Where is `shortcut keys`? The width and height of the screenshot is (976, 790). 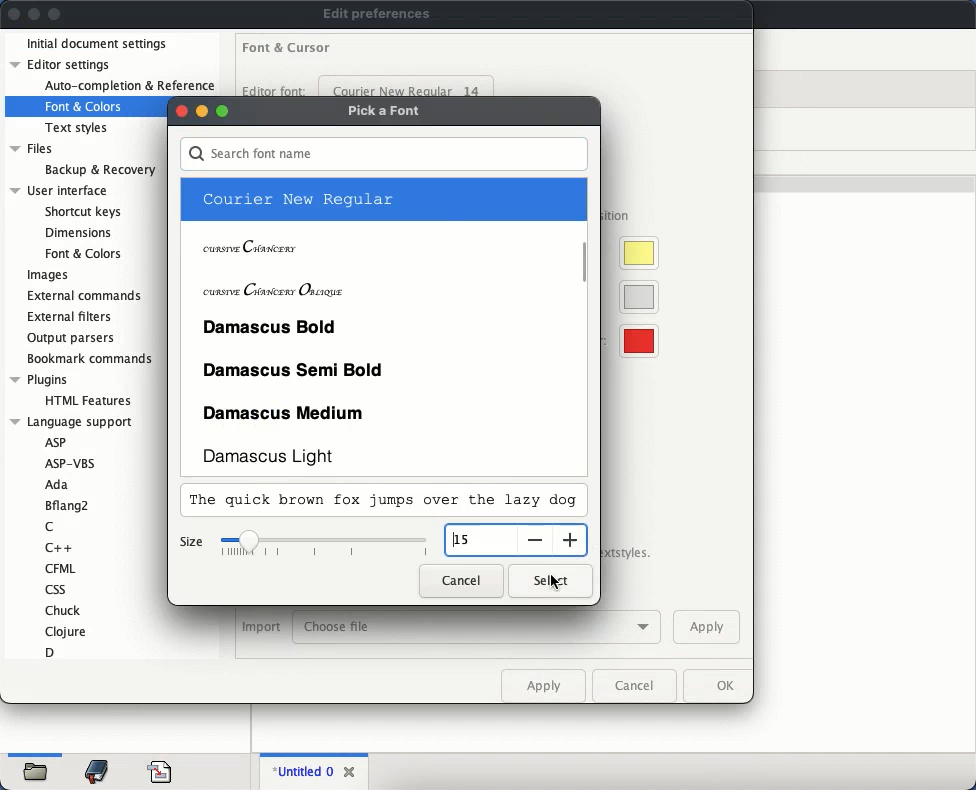 shortcut keys is located at coordinates (82, 212).